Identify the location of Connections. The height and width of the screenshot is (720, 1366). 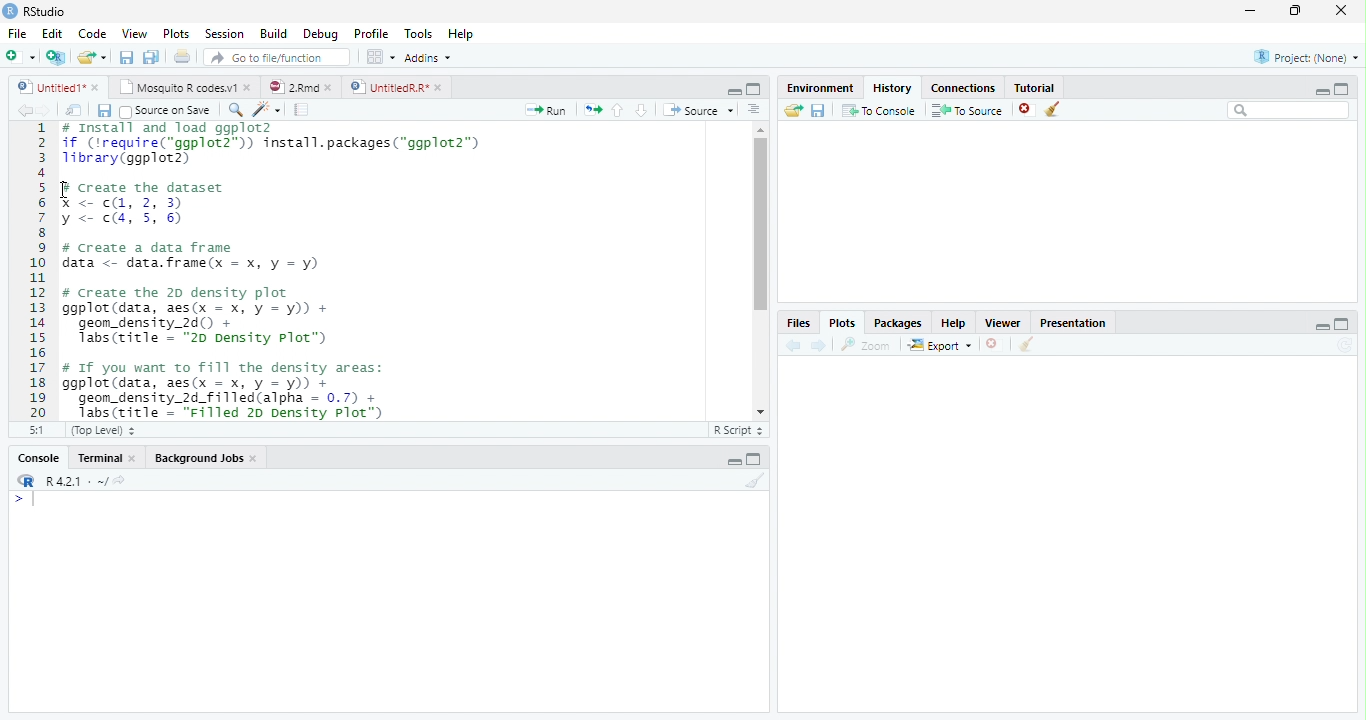
(964, 89).